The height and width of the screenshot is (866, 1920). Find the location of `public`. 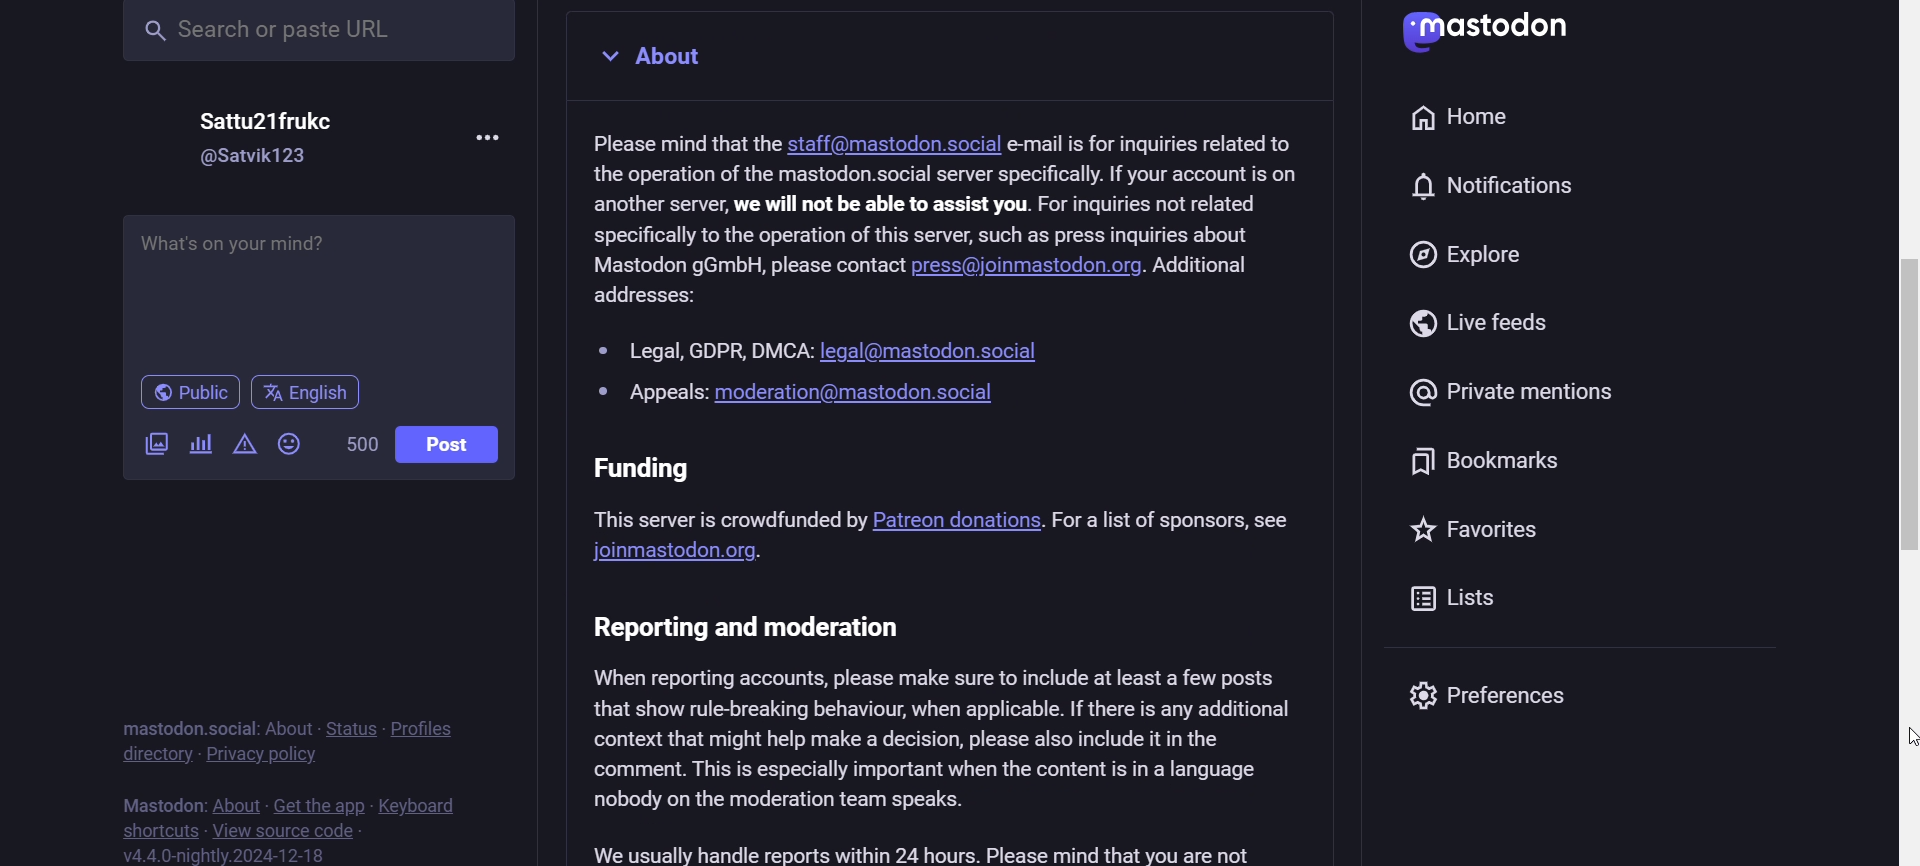

public is located at coordinates (181, 392).